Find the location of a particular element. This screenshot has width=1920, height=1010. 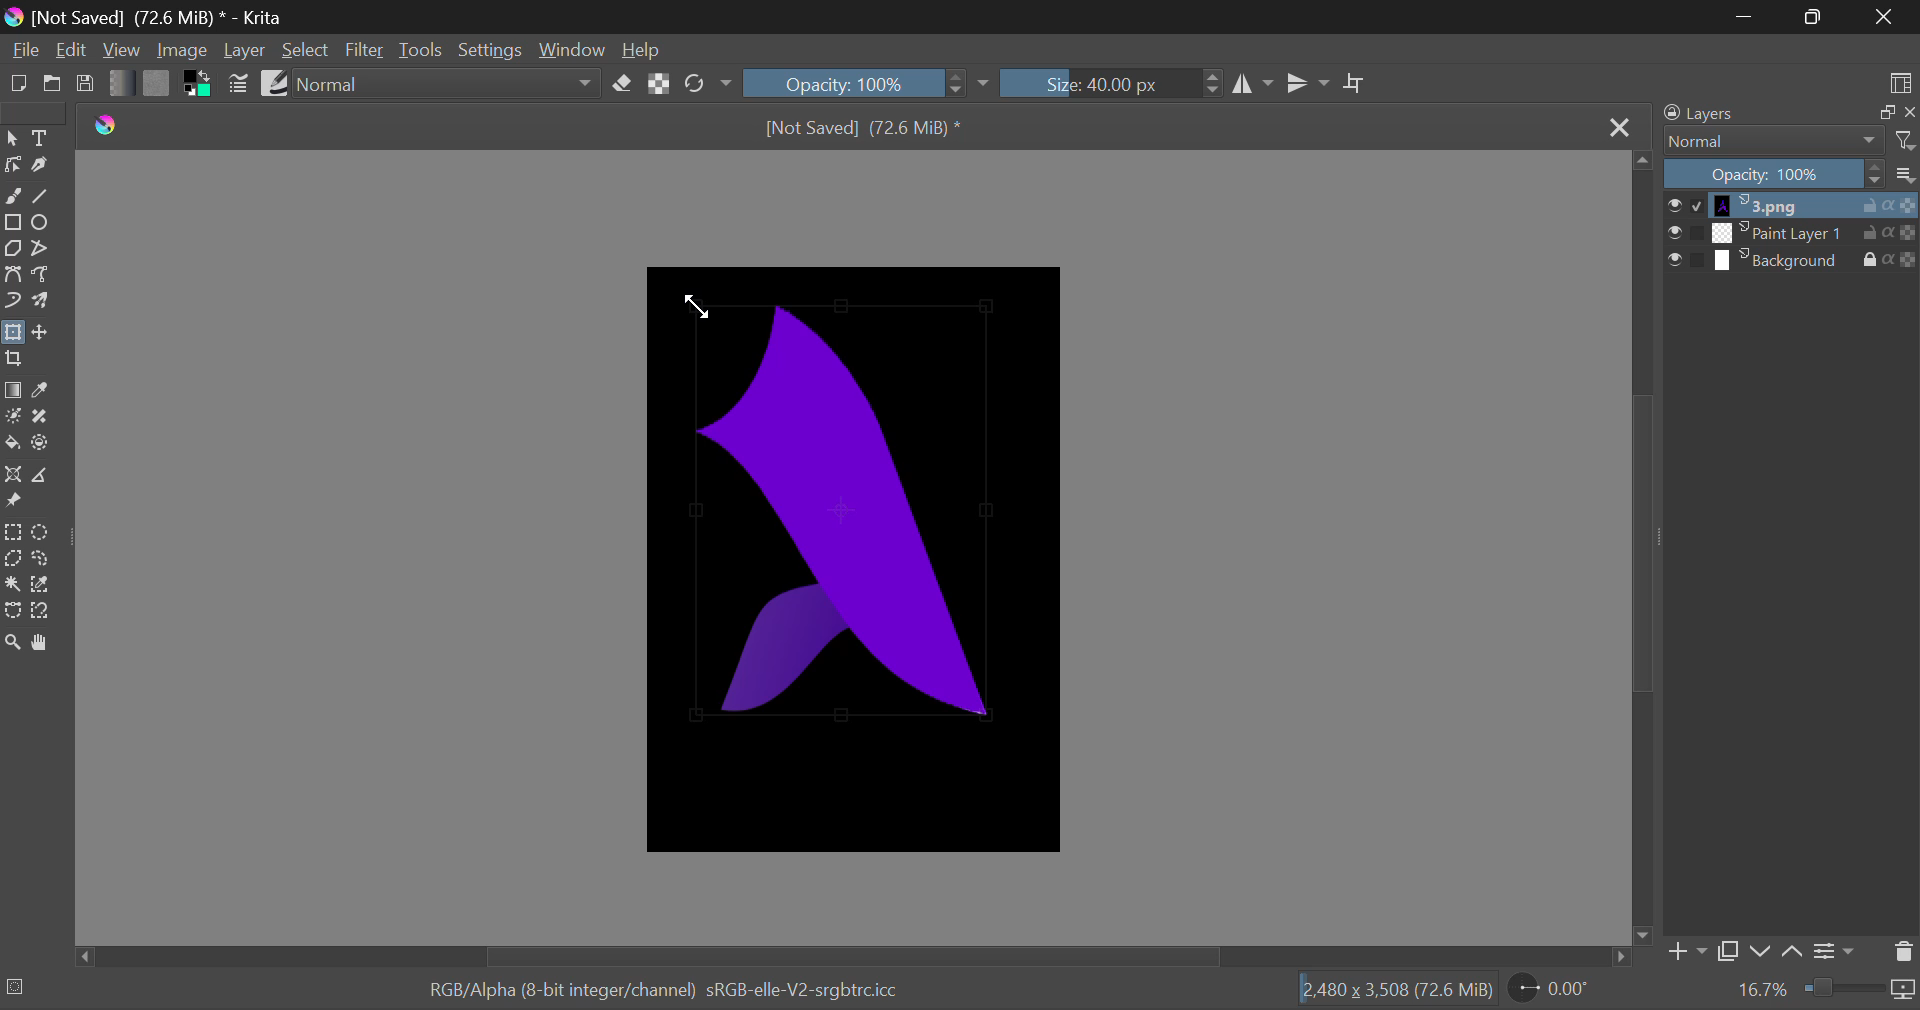

Gradient Fill is located at coordinates (13, 391).